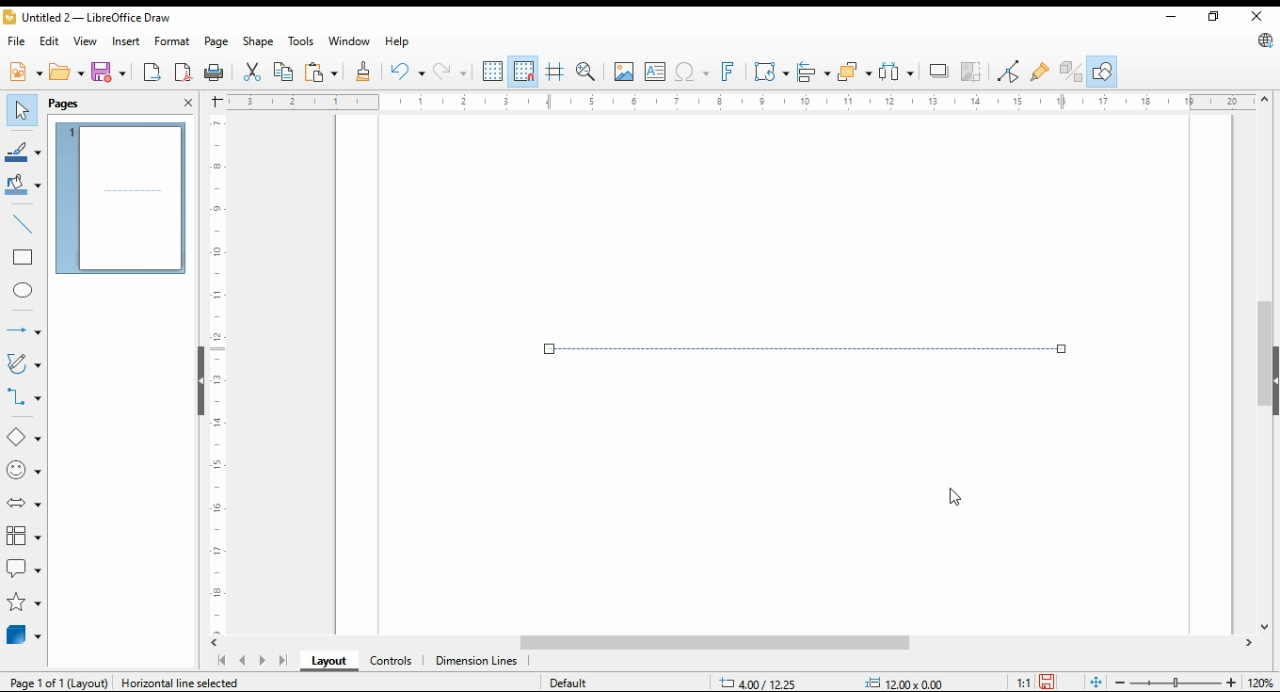 The image size is (1280, 692). Describe the element at coordinates (492, 71) in the screenshot. I see `show grids` at that location.